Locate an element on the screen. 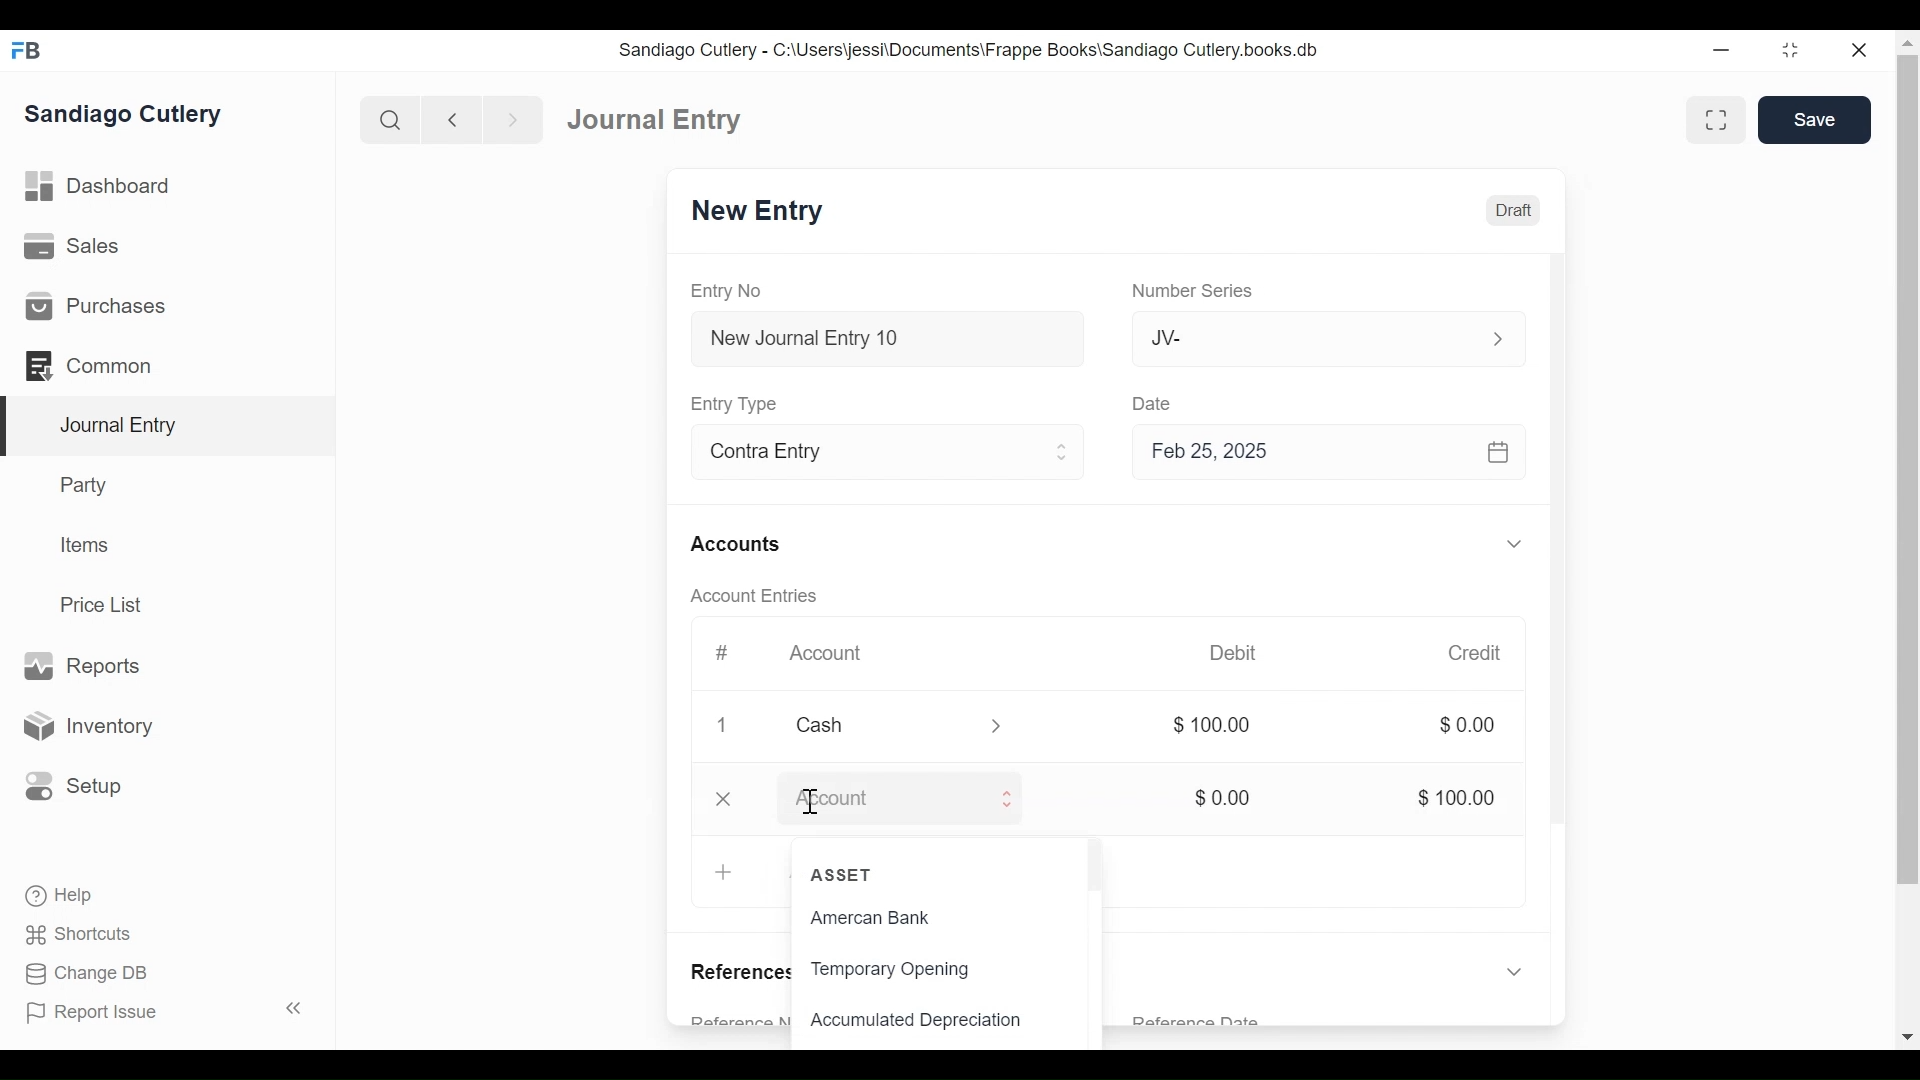 The width and height of the screenshot is (1920, 1080). New Journal Entry 10 is located at coordinates (890, 339).